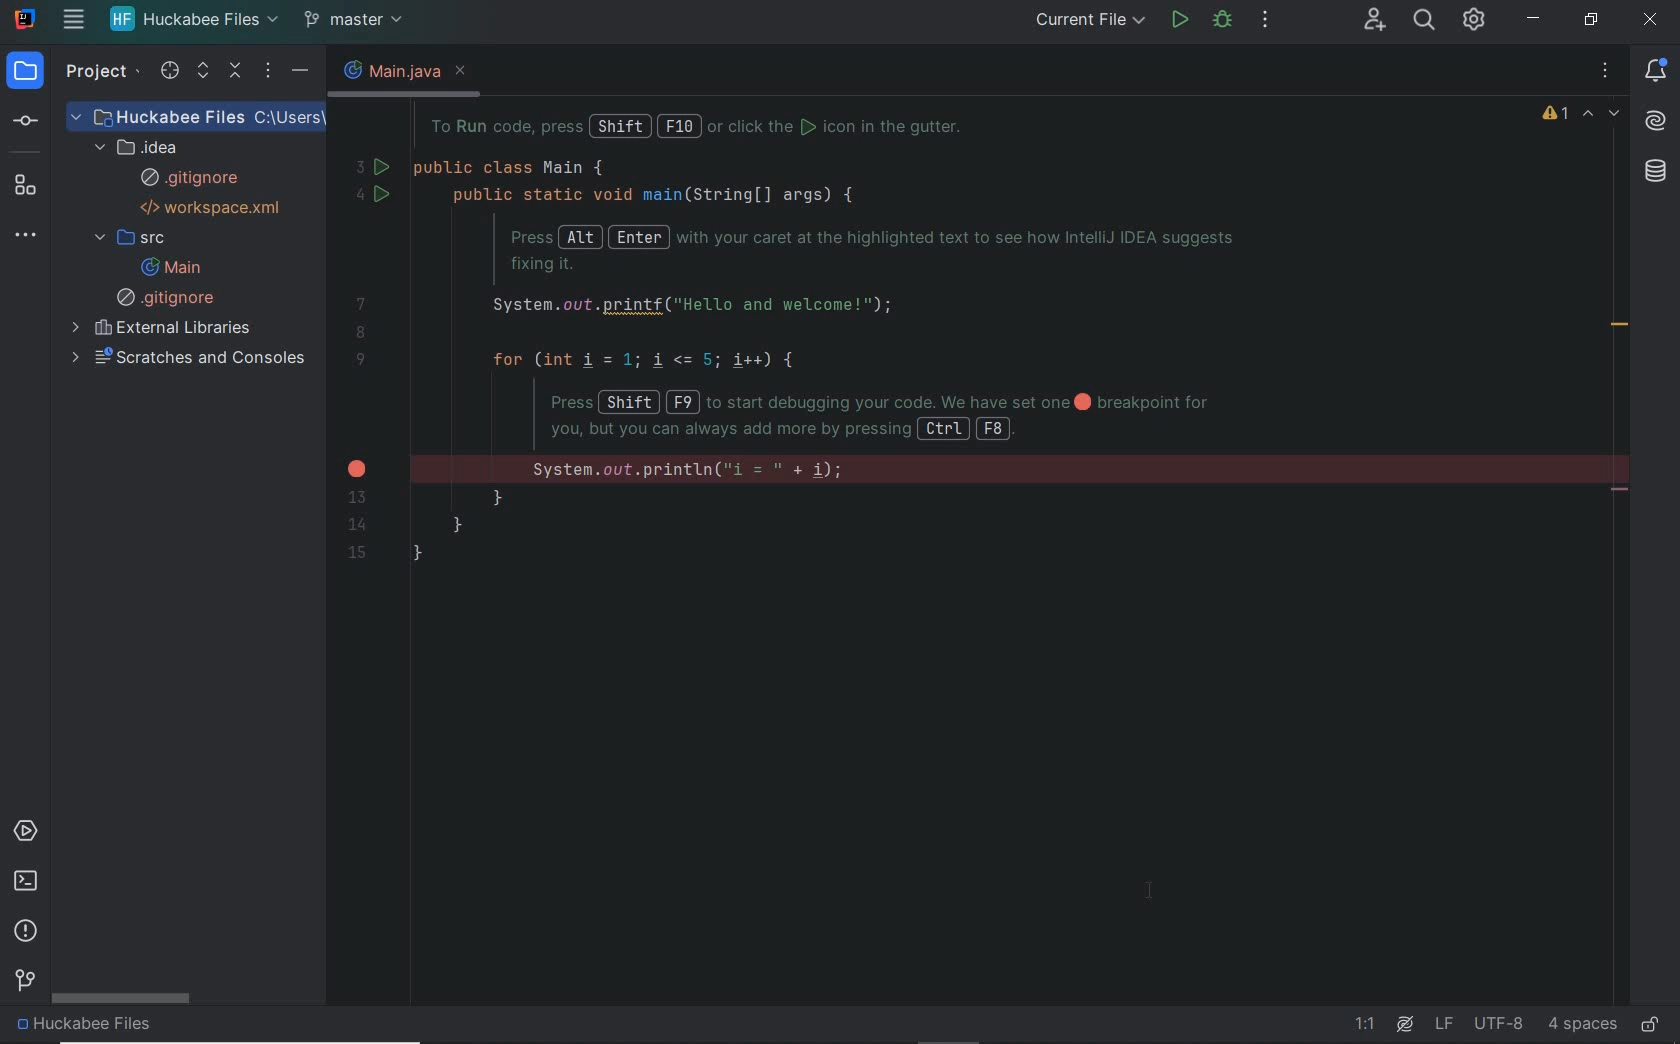 This screenshot has width=1680, height=1044. What do you see at coordinates (1648, 22) in the screenshot?
I see `close` at bounding box center [1648, 22].